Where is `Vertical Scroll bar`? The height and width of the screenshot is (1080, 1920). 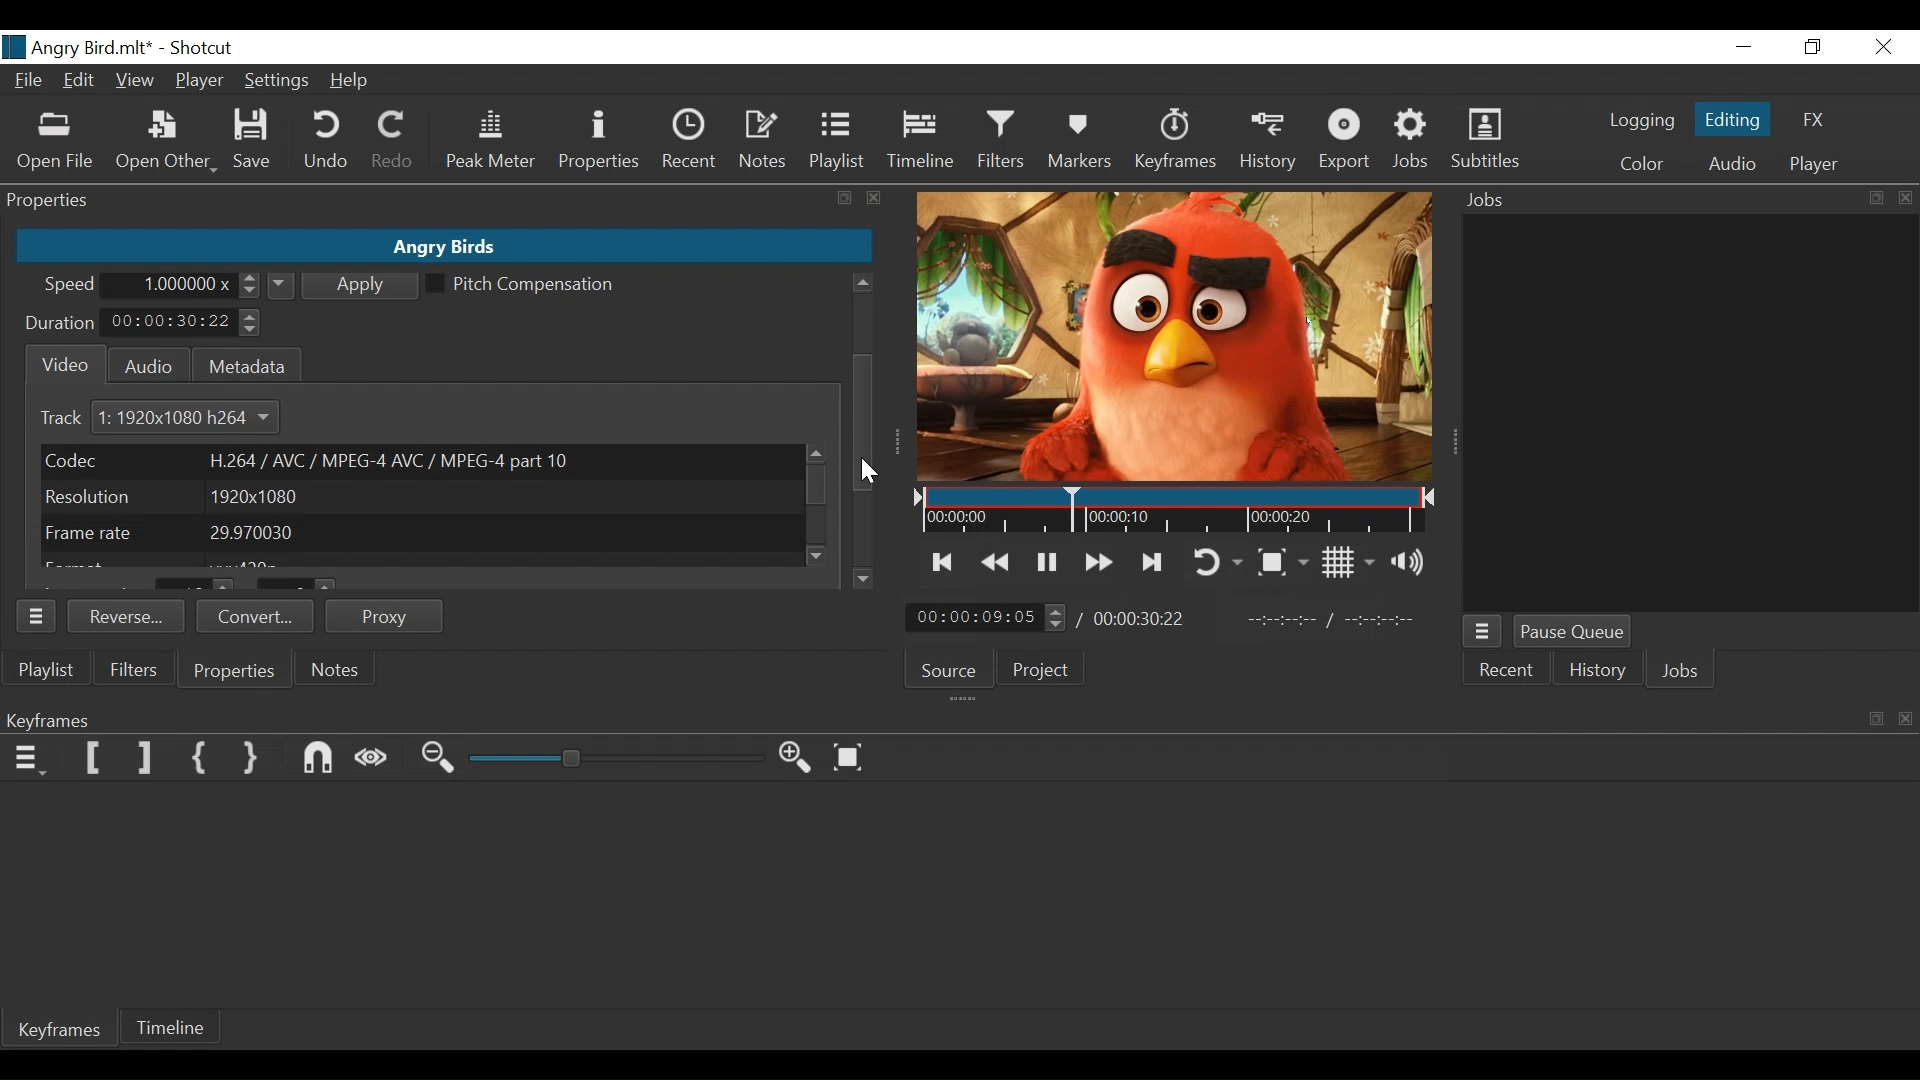 Vertical Scroll bar is located at coordinates (818, 487).